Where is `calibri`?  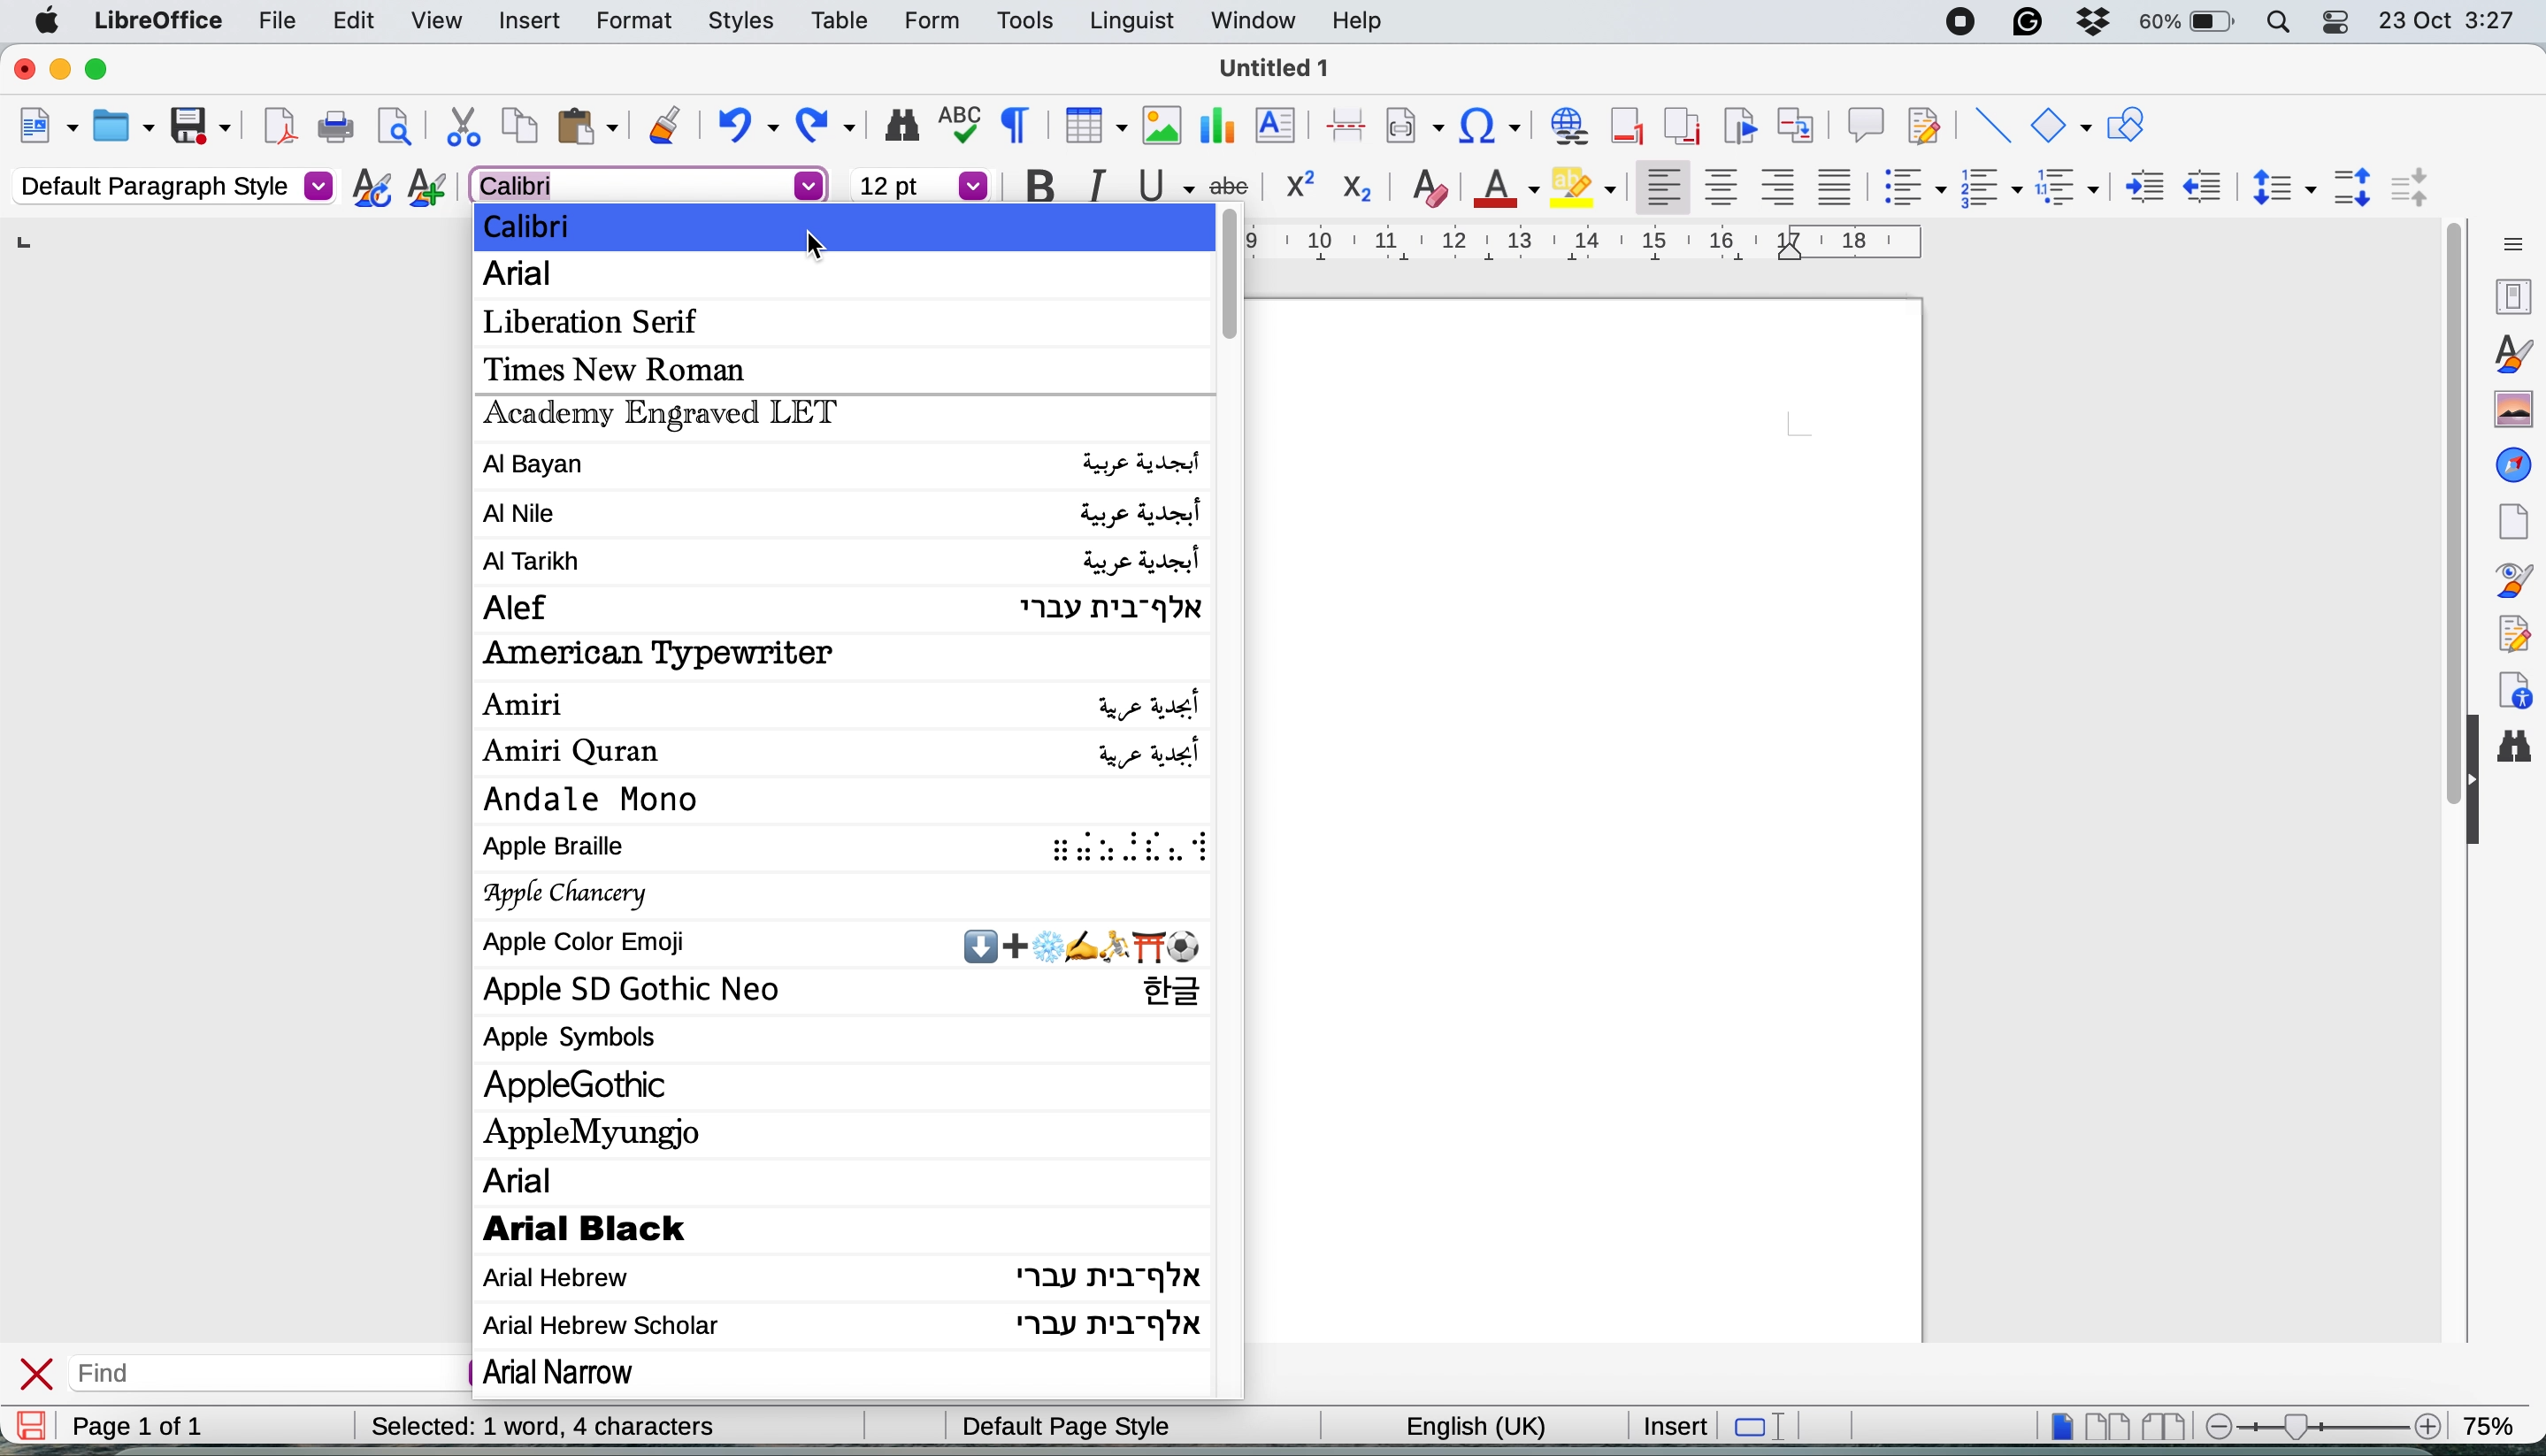 calibri is located at coordinates (544, 225).